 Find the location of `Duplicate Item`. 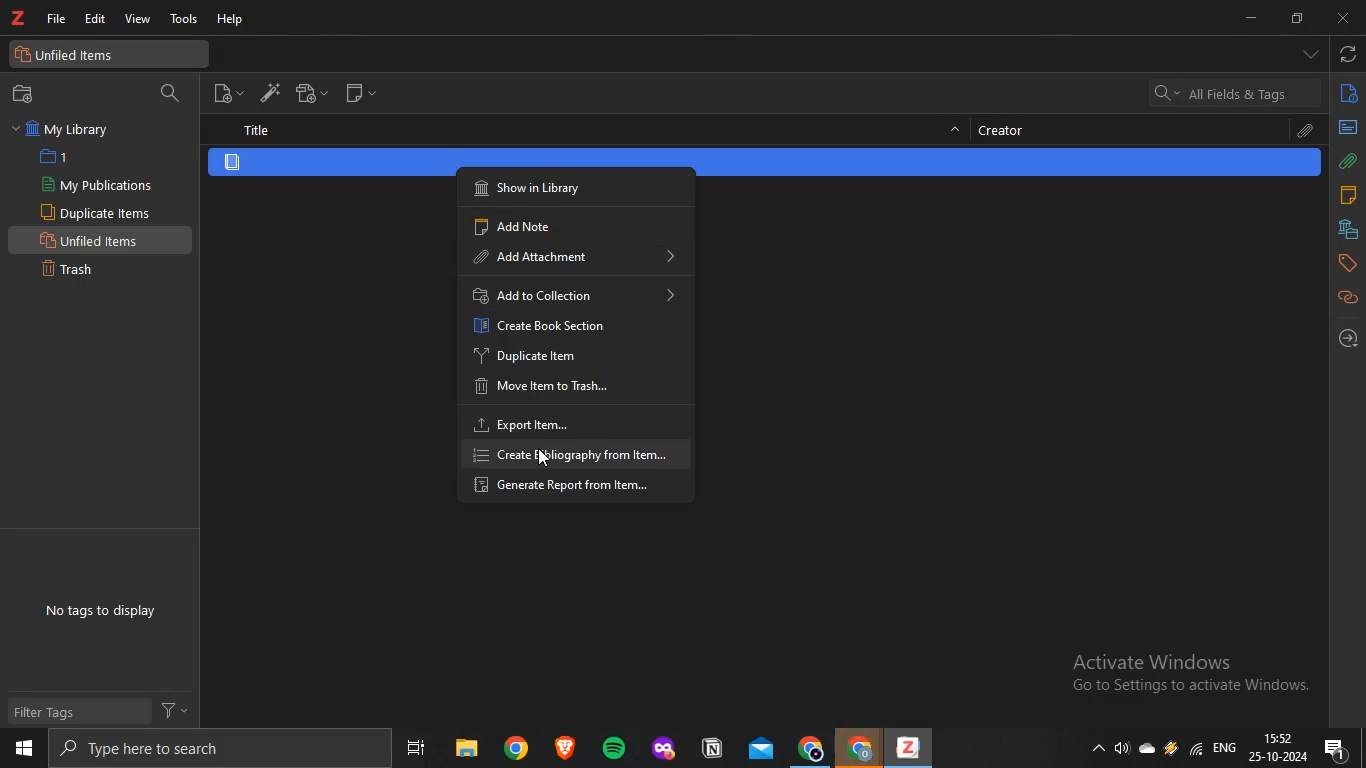

Duplicate Item is located at coordinates (555, 356).